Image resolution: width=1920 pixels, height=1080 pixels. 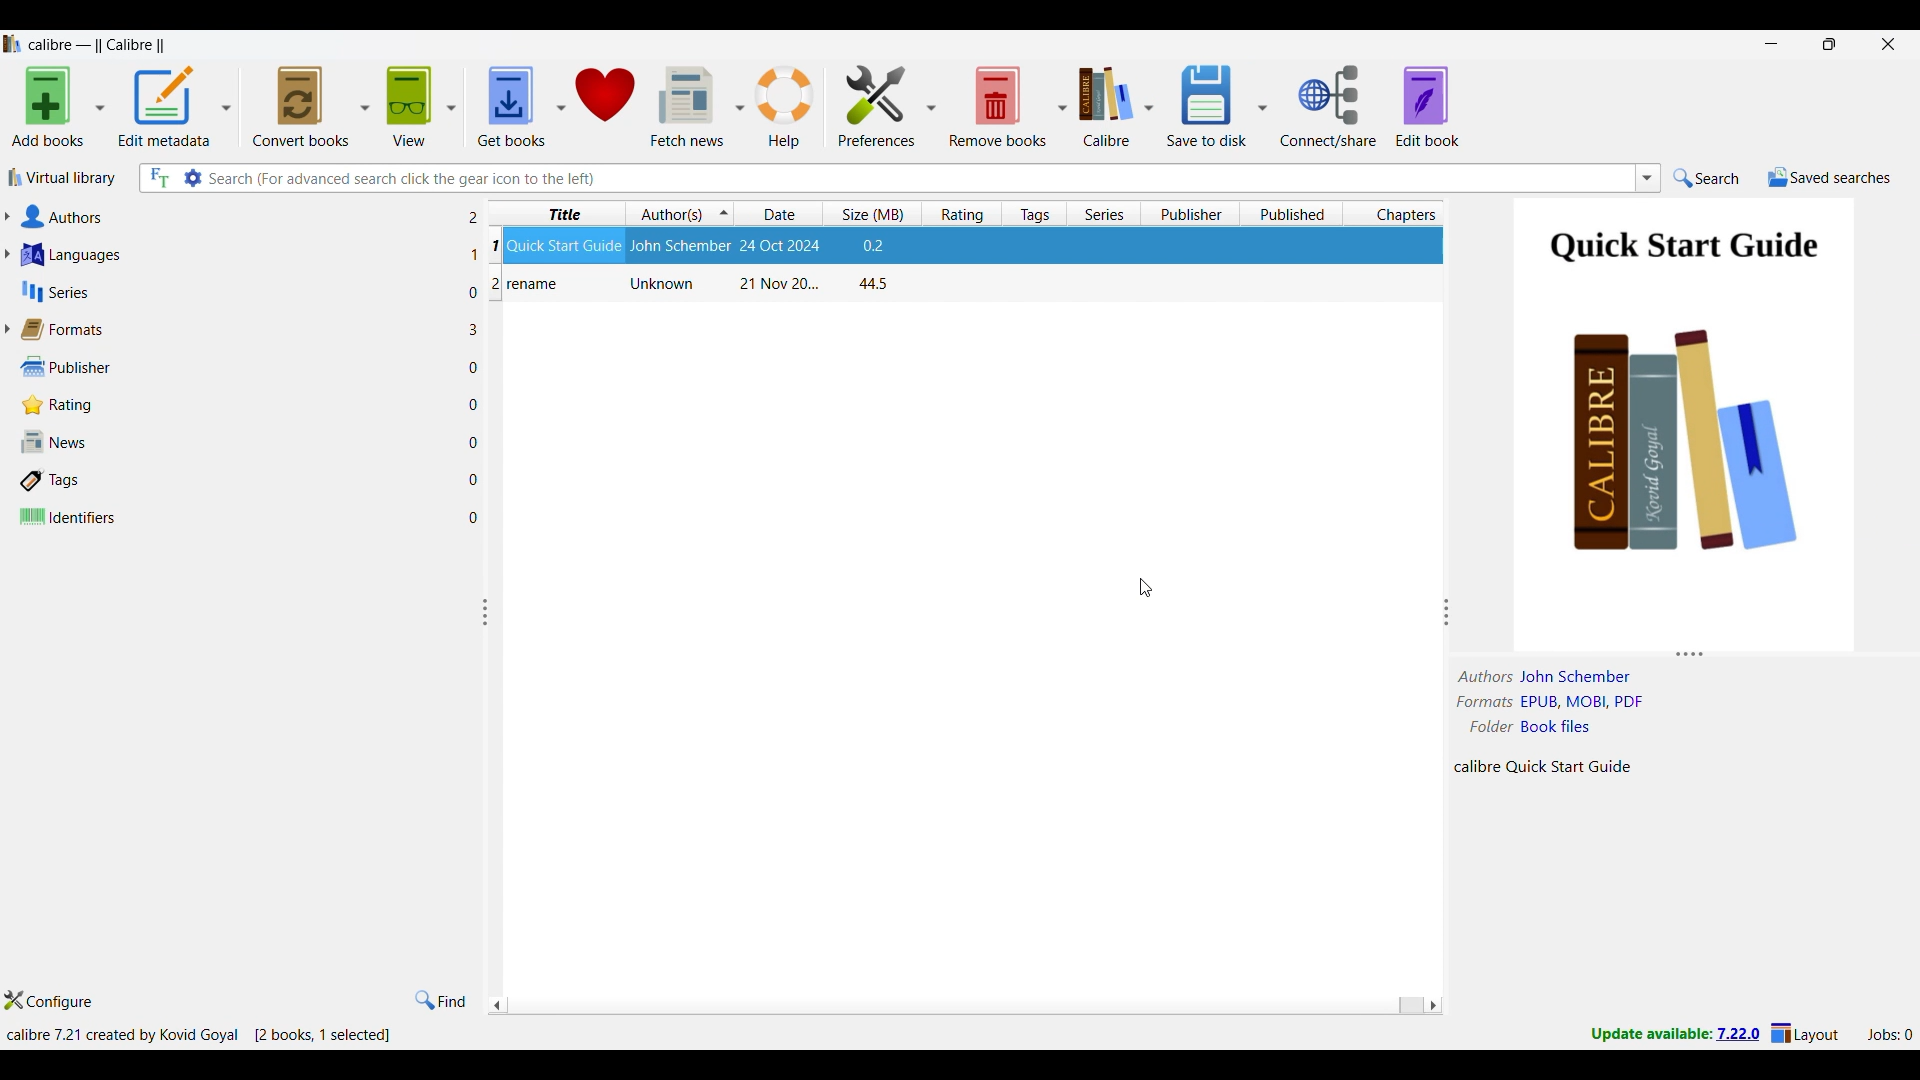 What do you see at coordinates (521, 106) in the screenshot?
I see `Options to get books` at bounding box center [521, 106].